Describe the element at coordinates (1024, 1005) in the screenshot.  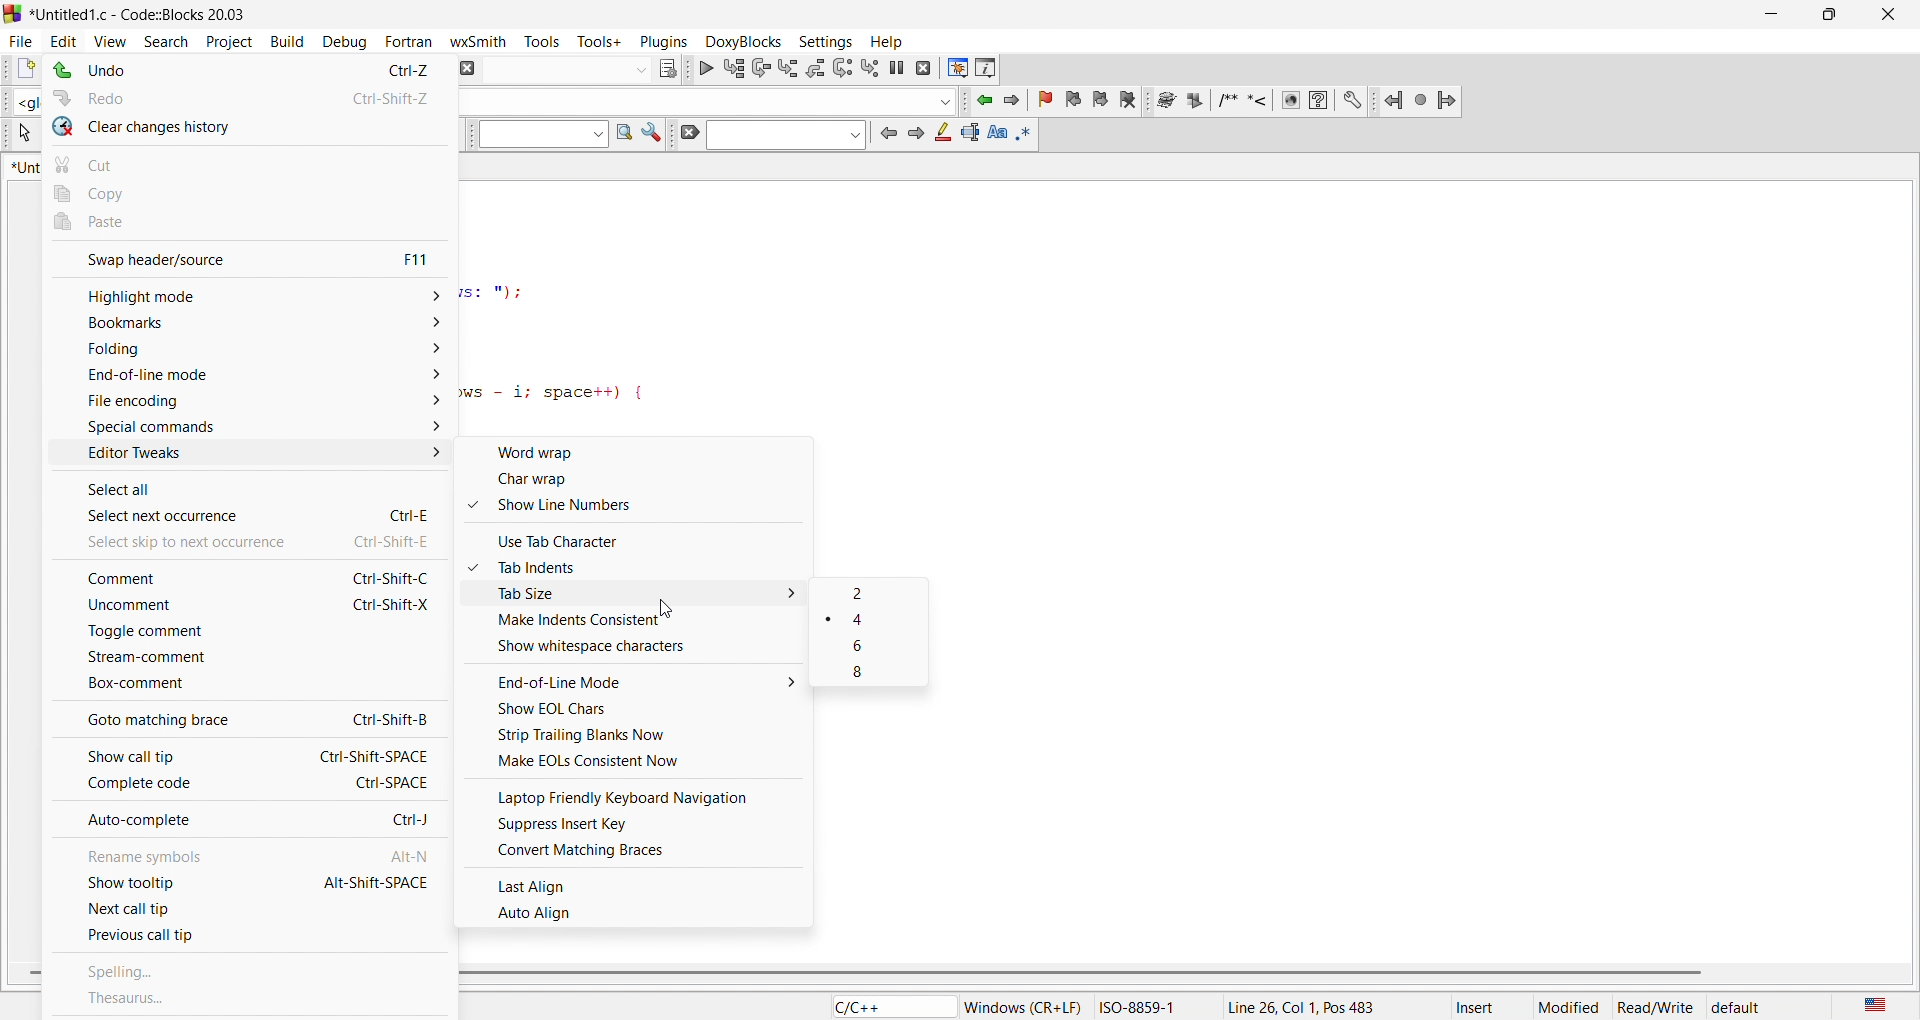
I see `‘Windows (CR+LF) ` at that location.